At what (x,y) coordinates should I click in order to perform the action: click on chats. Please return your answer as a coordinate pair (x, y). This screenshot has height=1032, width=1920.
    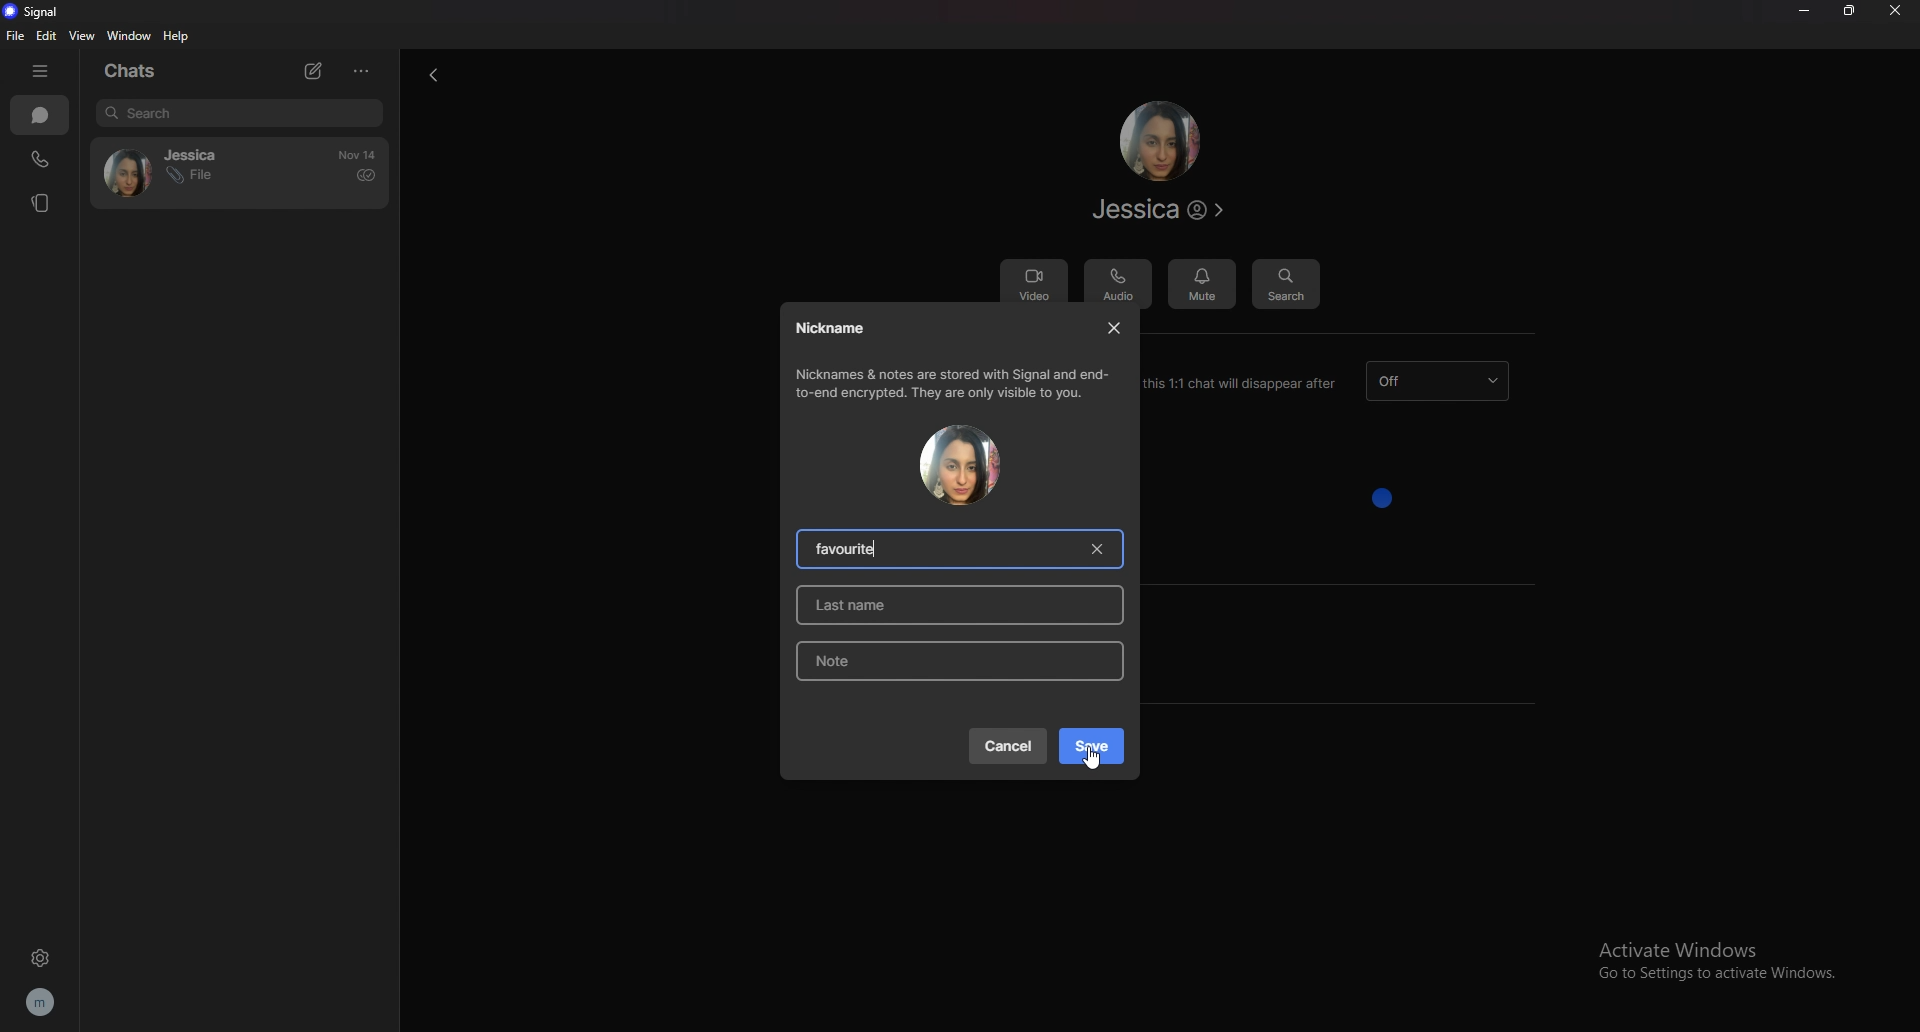
    Looking at the image, I should click on (135, 72).